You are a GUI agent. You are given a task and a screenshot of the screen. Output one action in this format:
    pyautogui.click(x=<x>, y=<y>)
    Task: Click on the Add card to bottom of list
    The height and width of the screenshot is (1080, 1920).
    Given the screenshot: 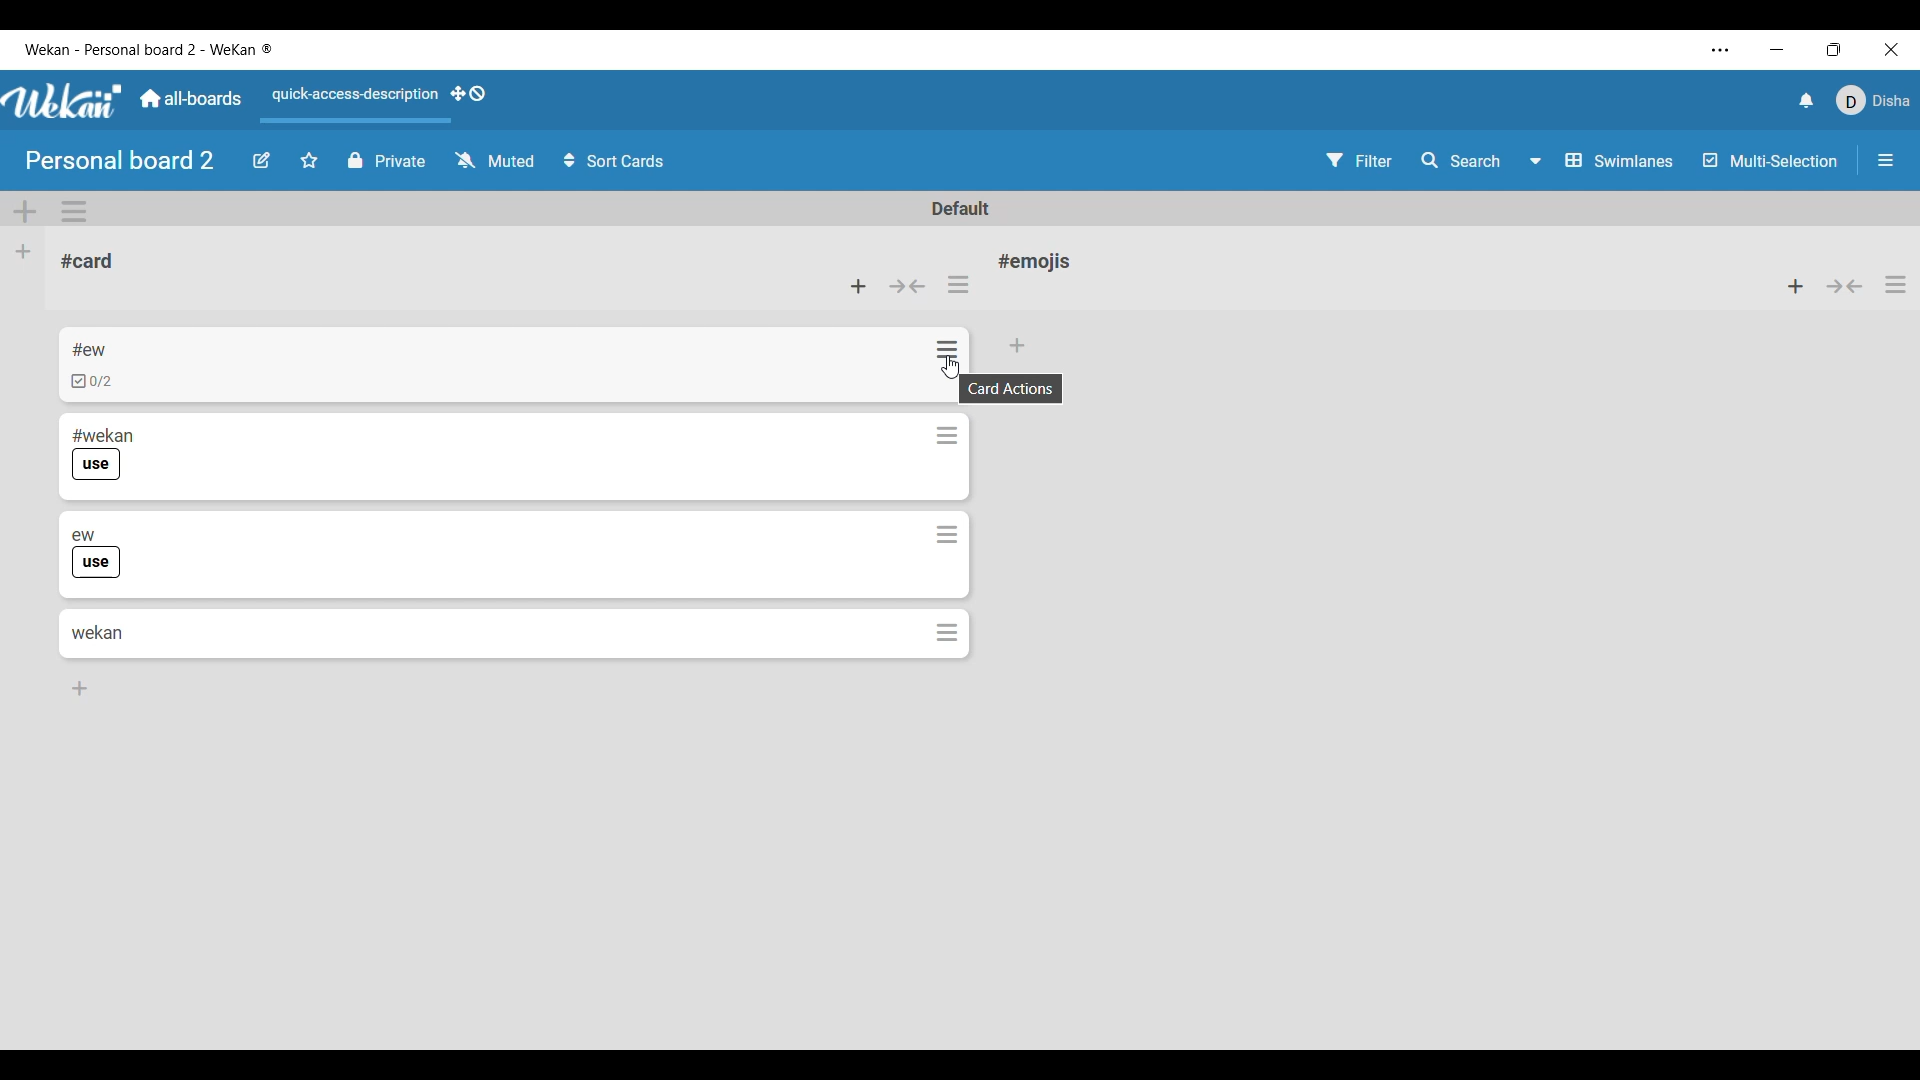 What is the action you would take?
    pyautogui.click(x=81, y=689)
    